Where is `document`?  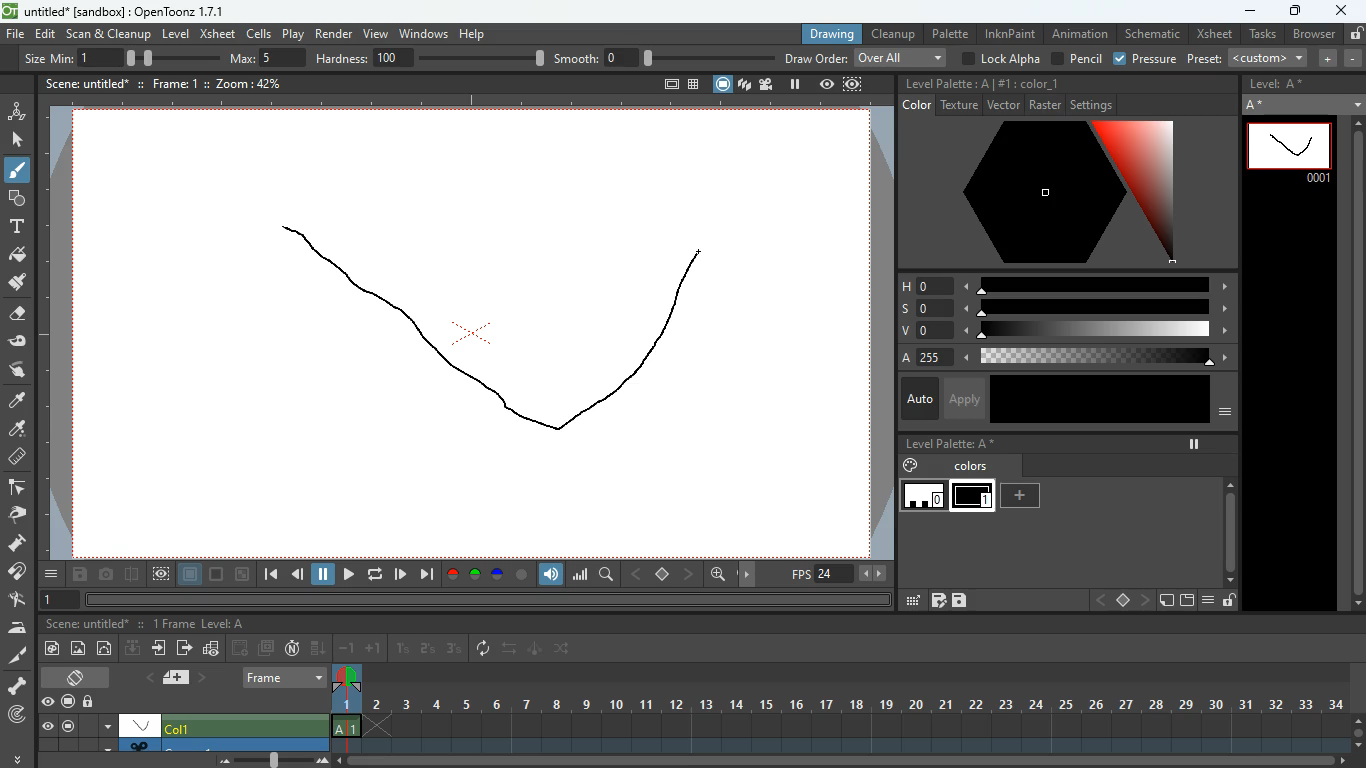
document is located at coordinates (668, 86).